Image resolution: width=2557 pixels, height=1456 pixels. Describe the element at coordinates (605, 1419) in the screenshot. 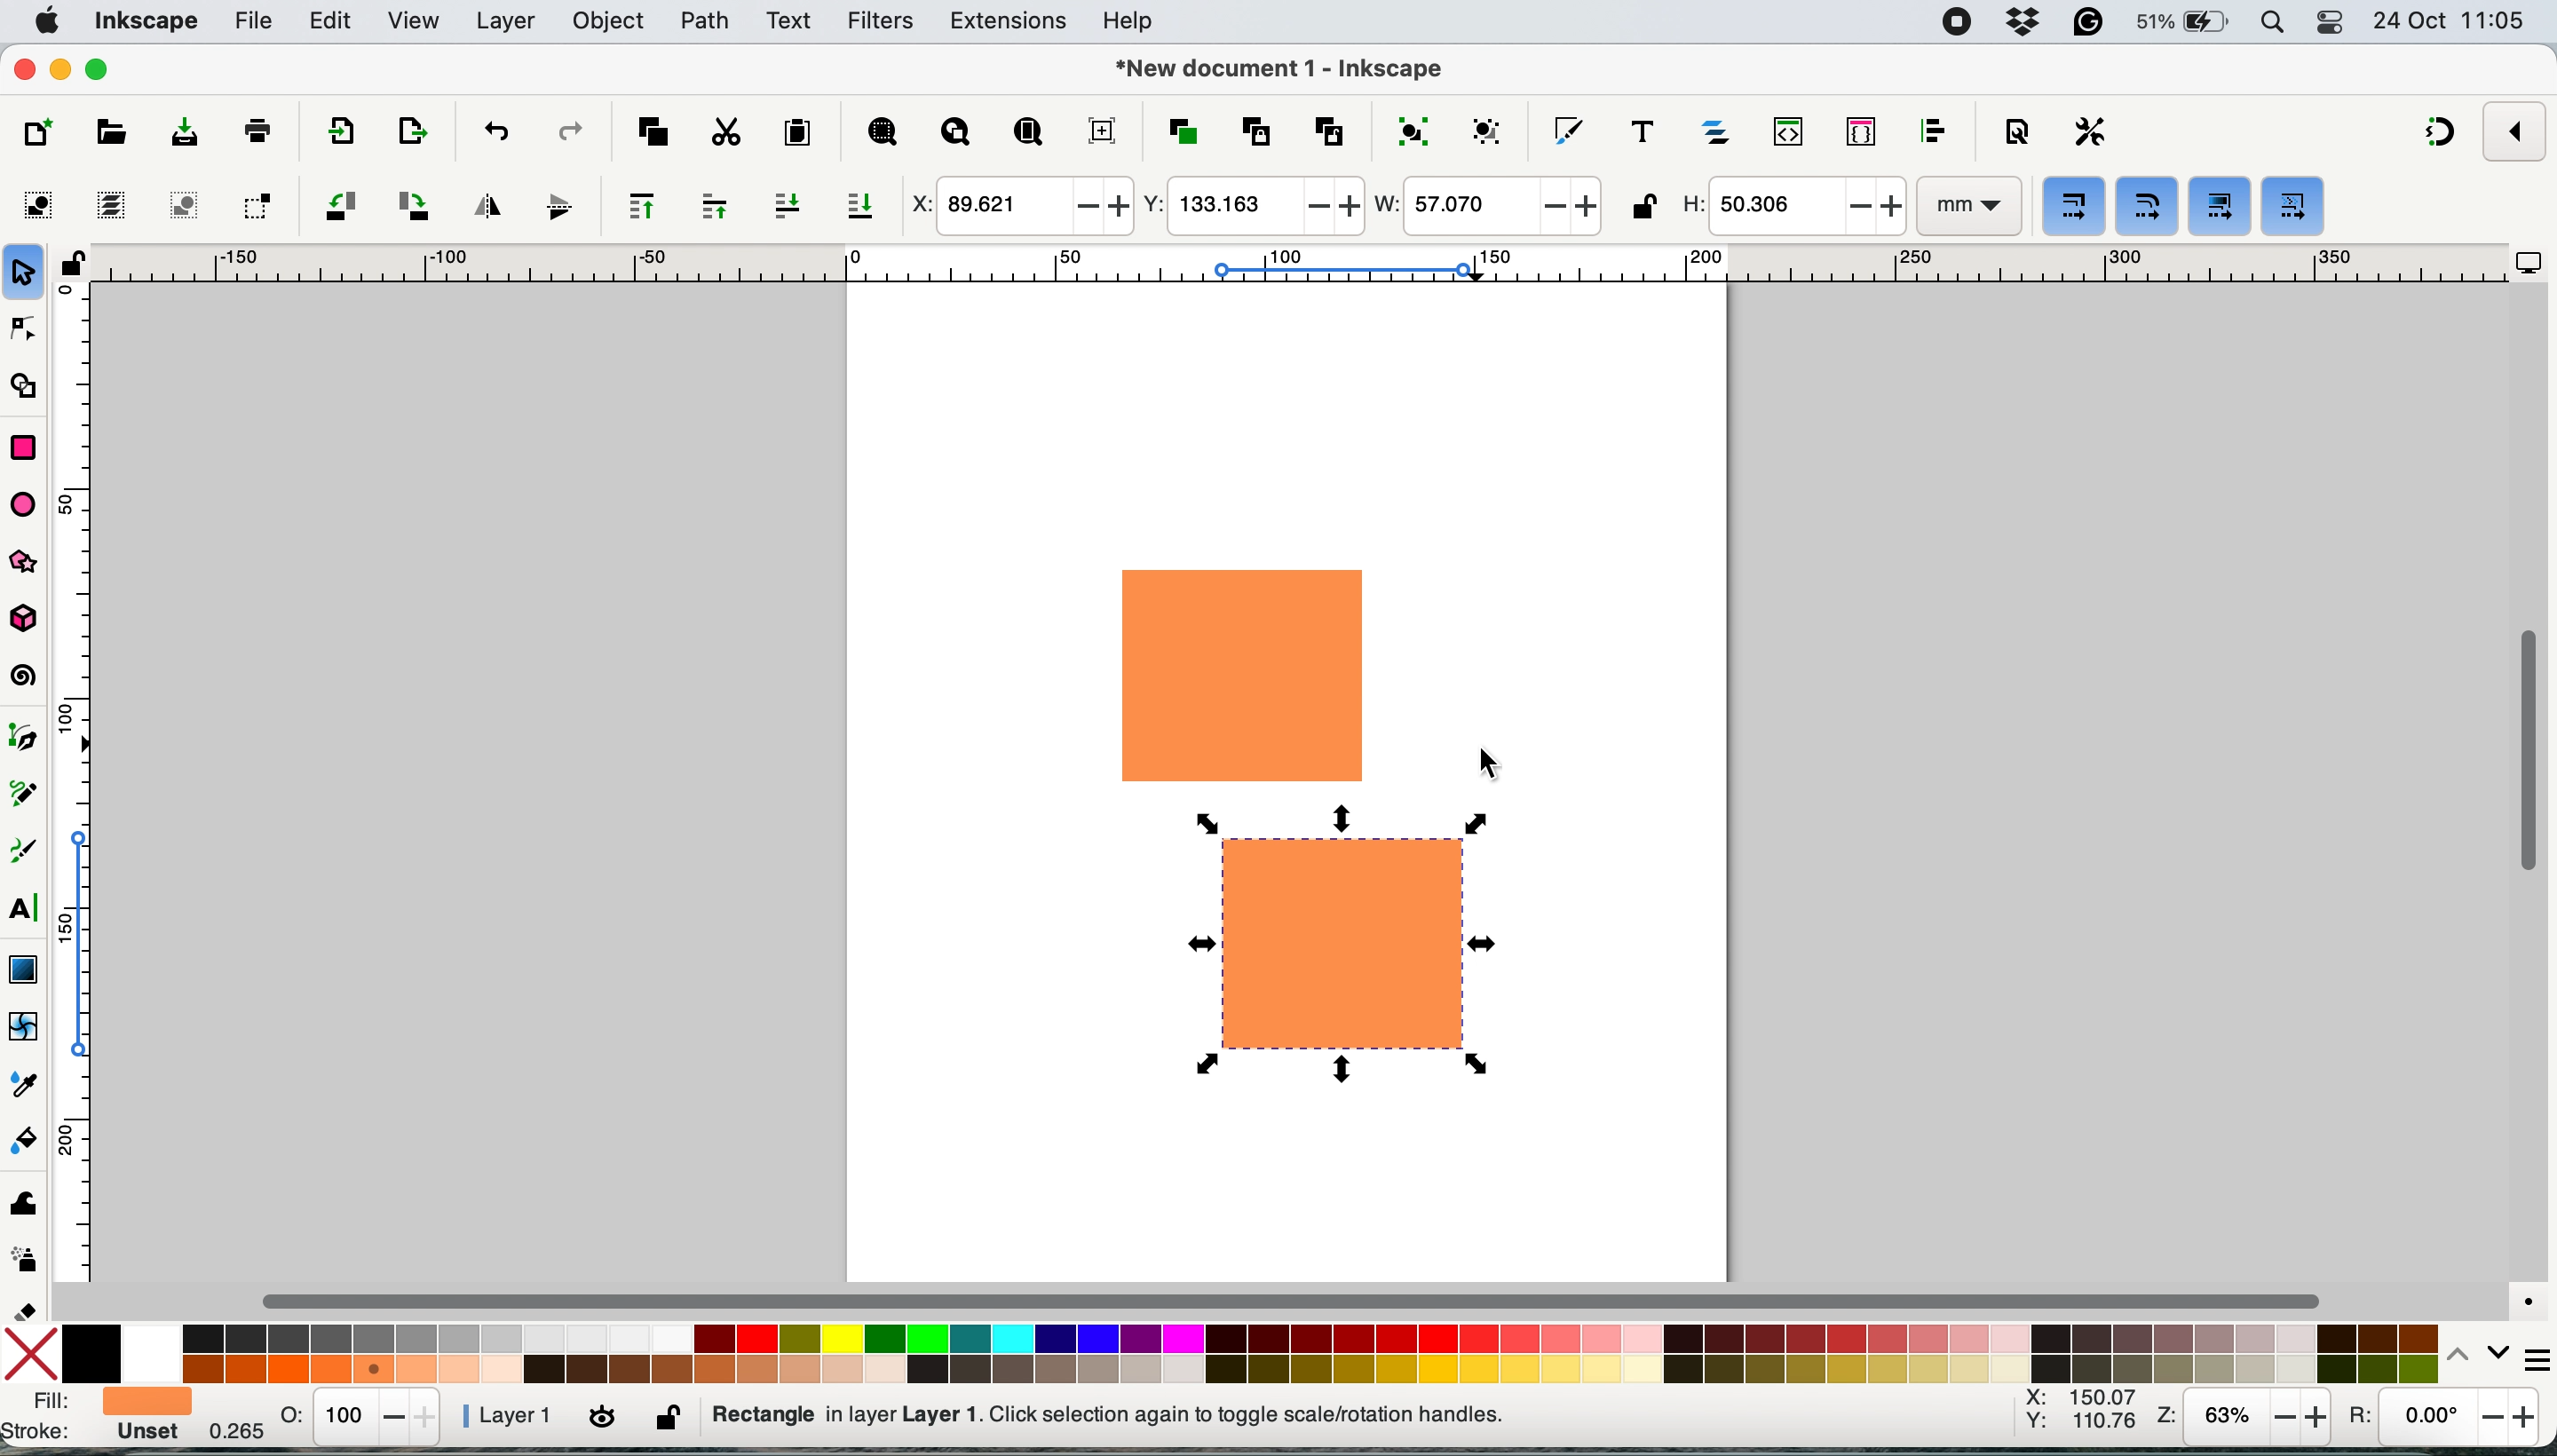

I see `toggle current layer visibility` at that location.